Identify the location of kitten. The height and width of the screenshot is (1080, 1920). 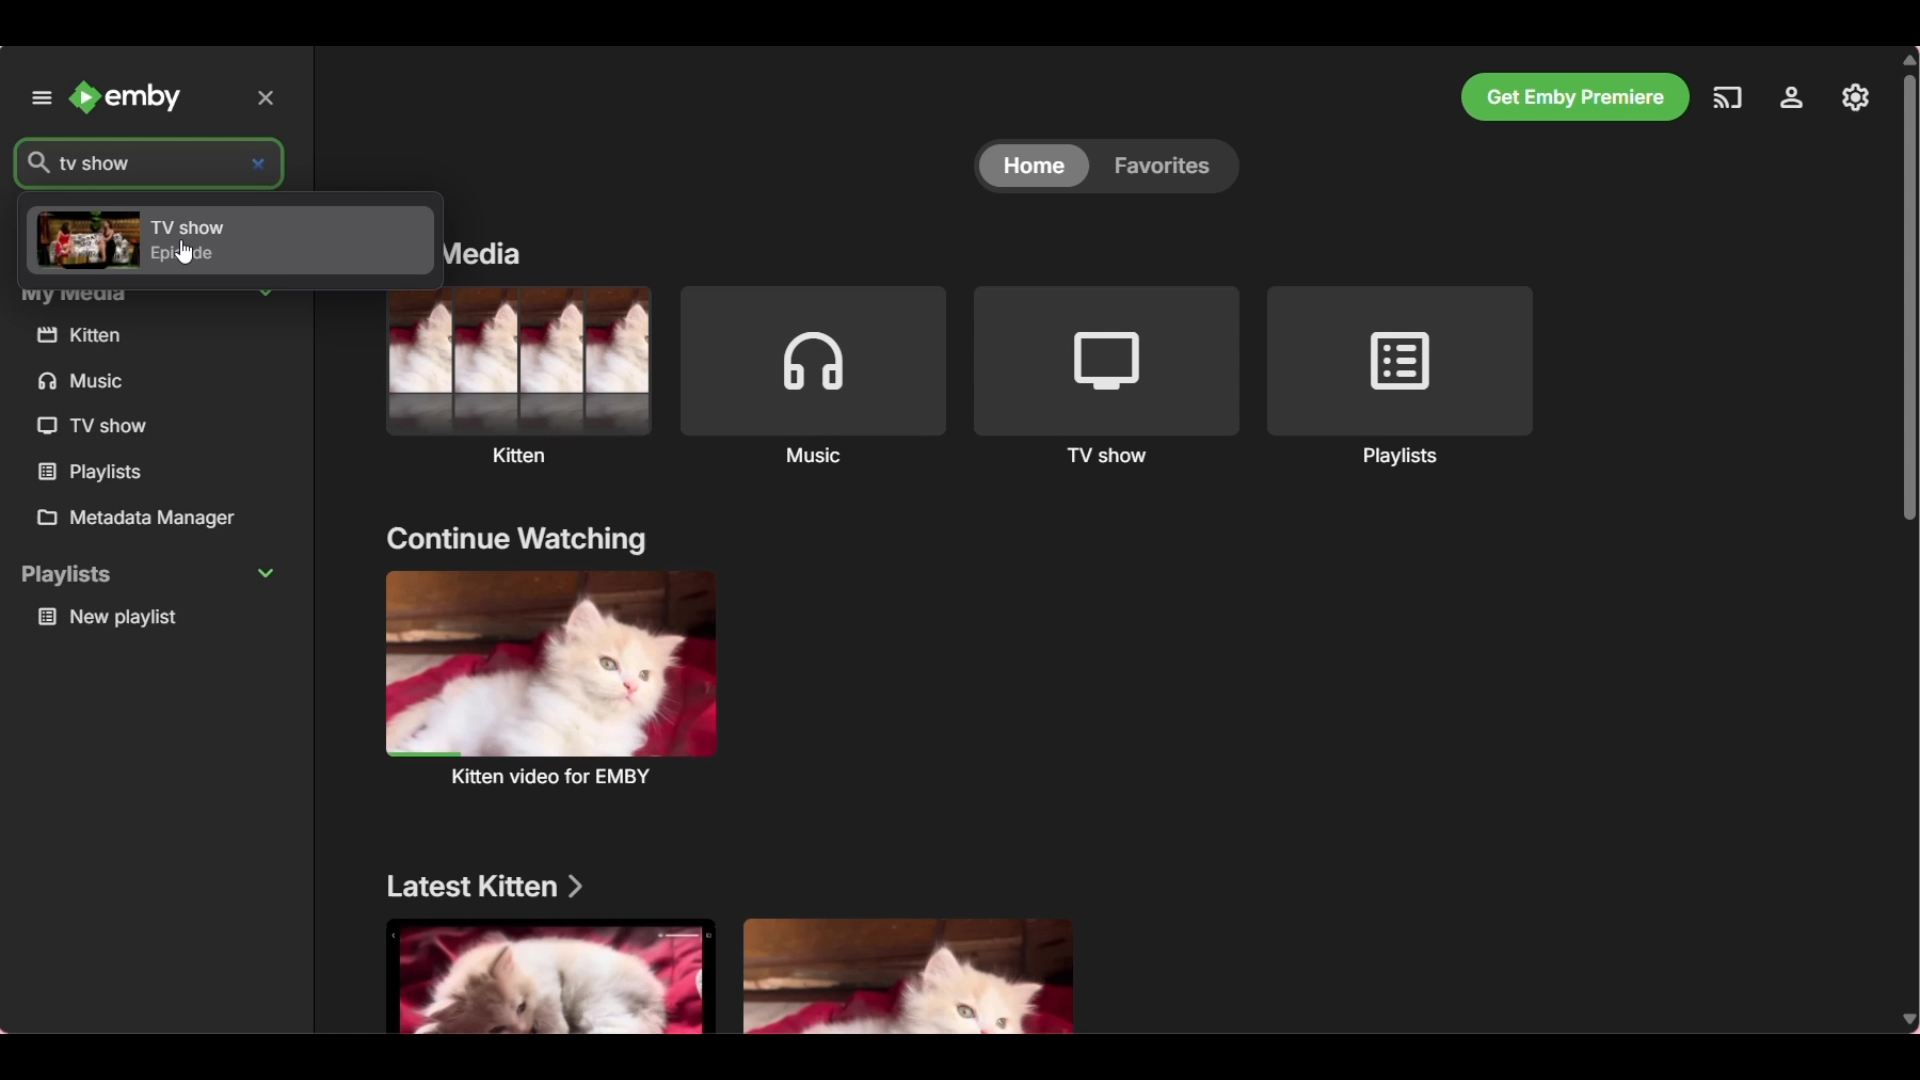
(136, 335).